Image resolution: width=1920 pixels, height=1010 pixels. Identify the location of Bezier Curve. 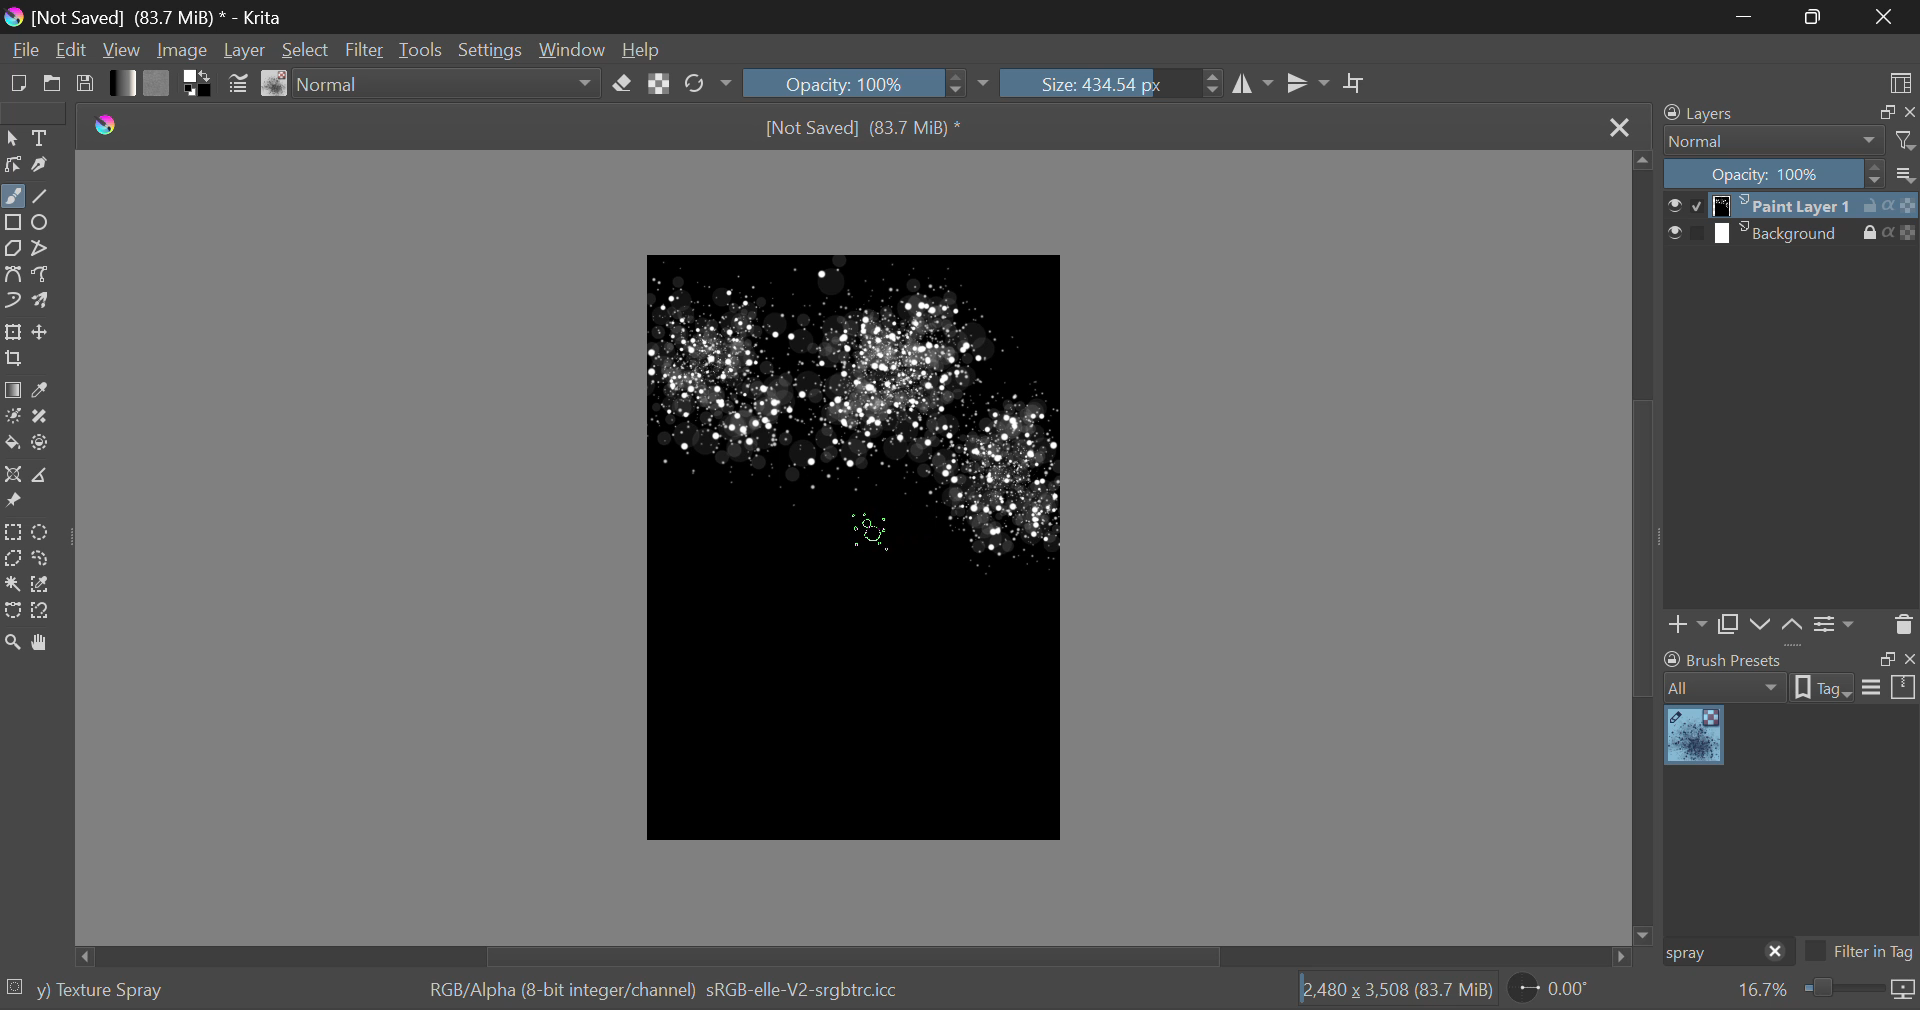
(12, 273).